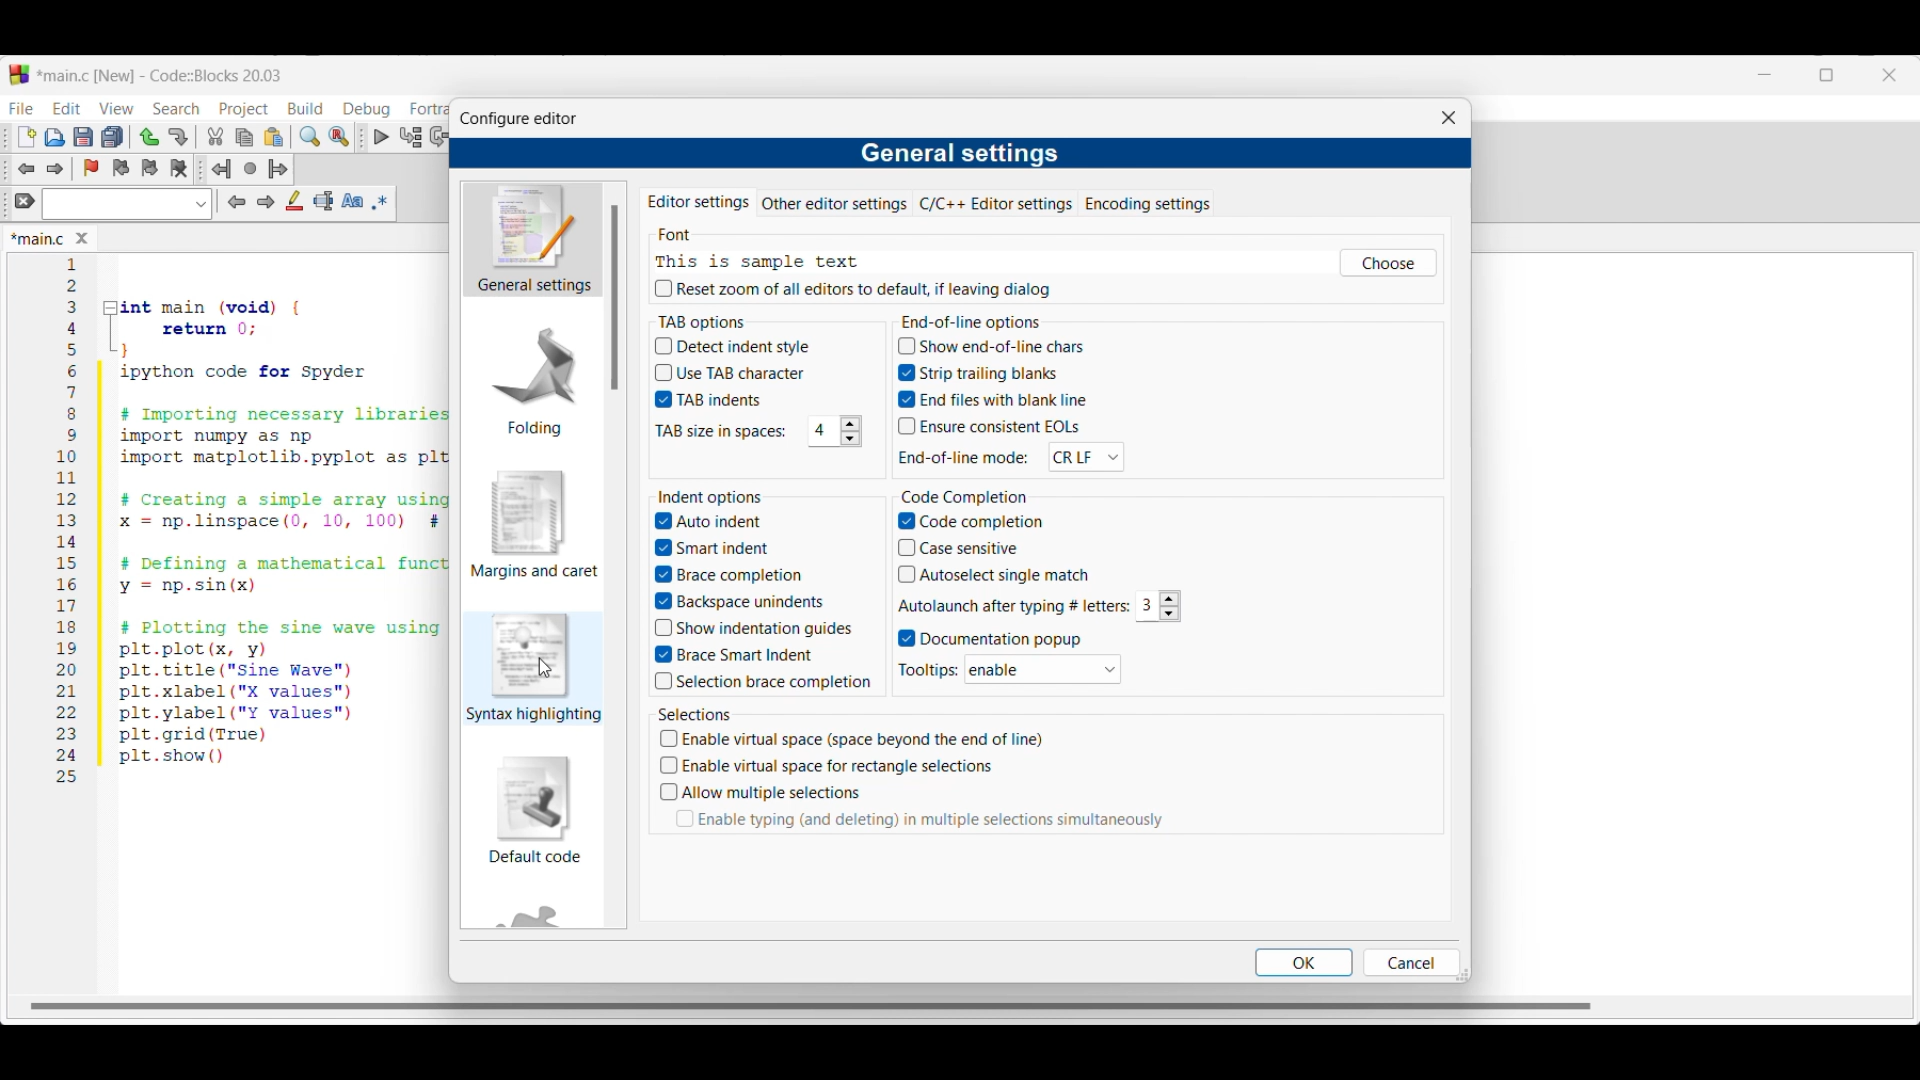  Describe the element at coordinates (116, 109) in the screenshot. I see `View menu` at that location.